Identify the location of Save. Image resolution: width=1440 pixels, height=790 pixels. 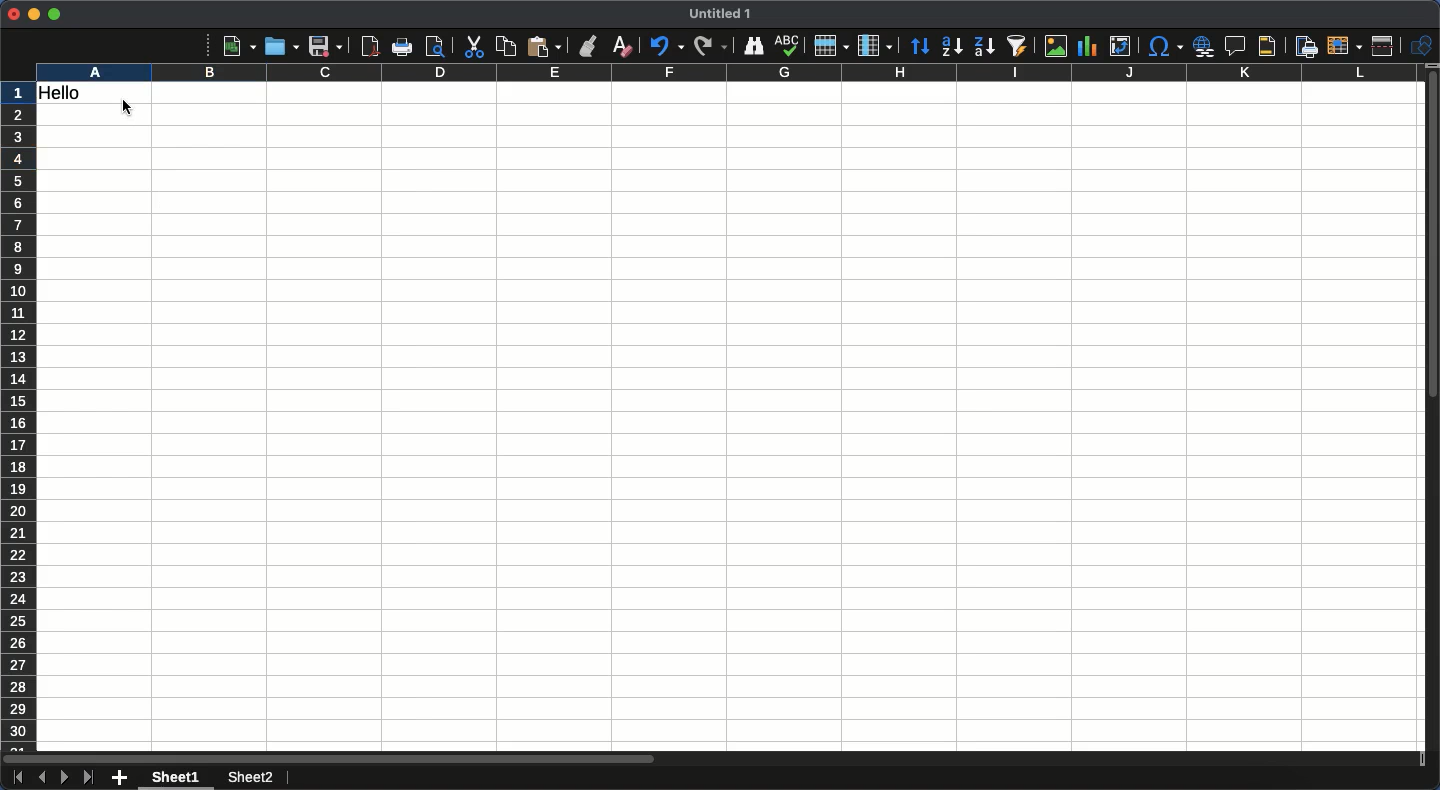
(325, 46).